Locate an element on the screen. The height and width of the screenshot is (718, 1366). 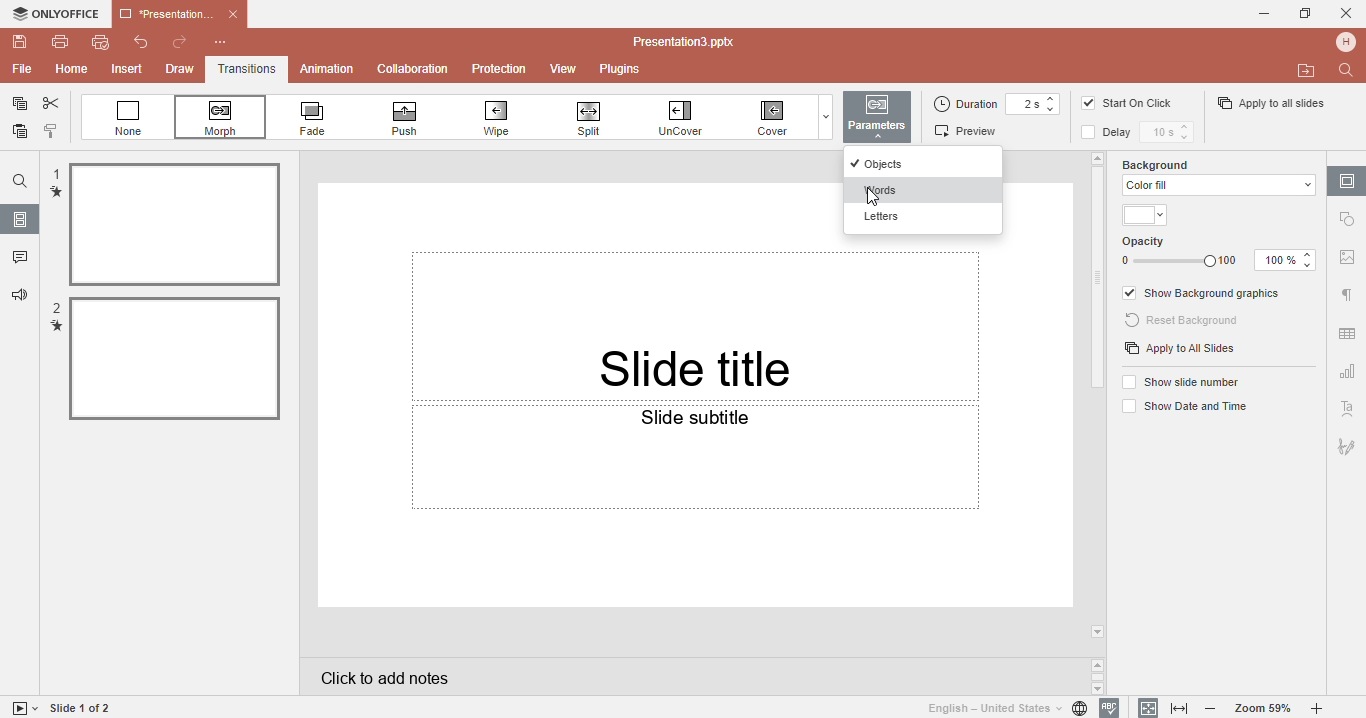
Slected file 2 is located at coordinates (175, 358).